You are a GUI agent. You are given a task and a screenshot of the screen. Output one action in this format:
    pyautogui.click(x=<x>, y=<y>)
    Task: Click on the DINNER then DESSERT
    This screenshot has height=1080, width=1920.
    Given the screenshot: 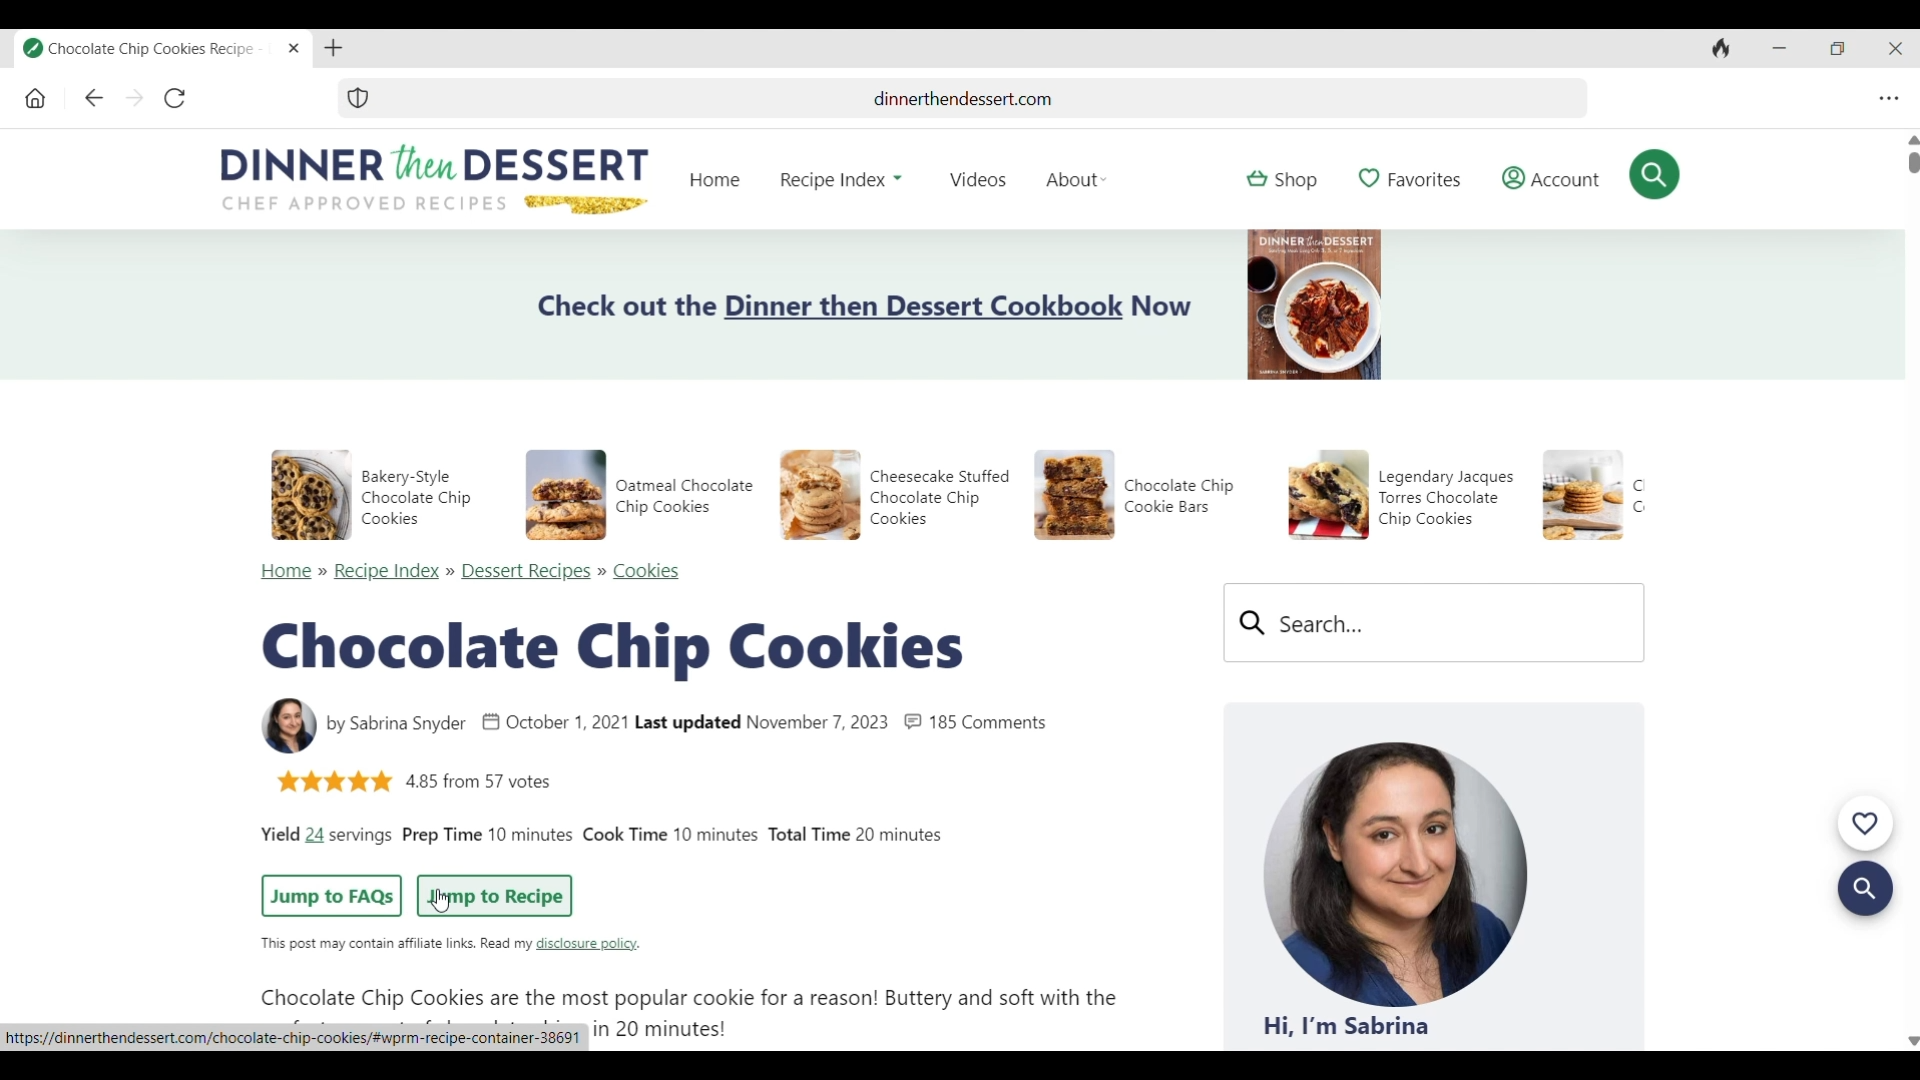 What is the action you would take?
    pyautogui.click(x=434, y=162)
    